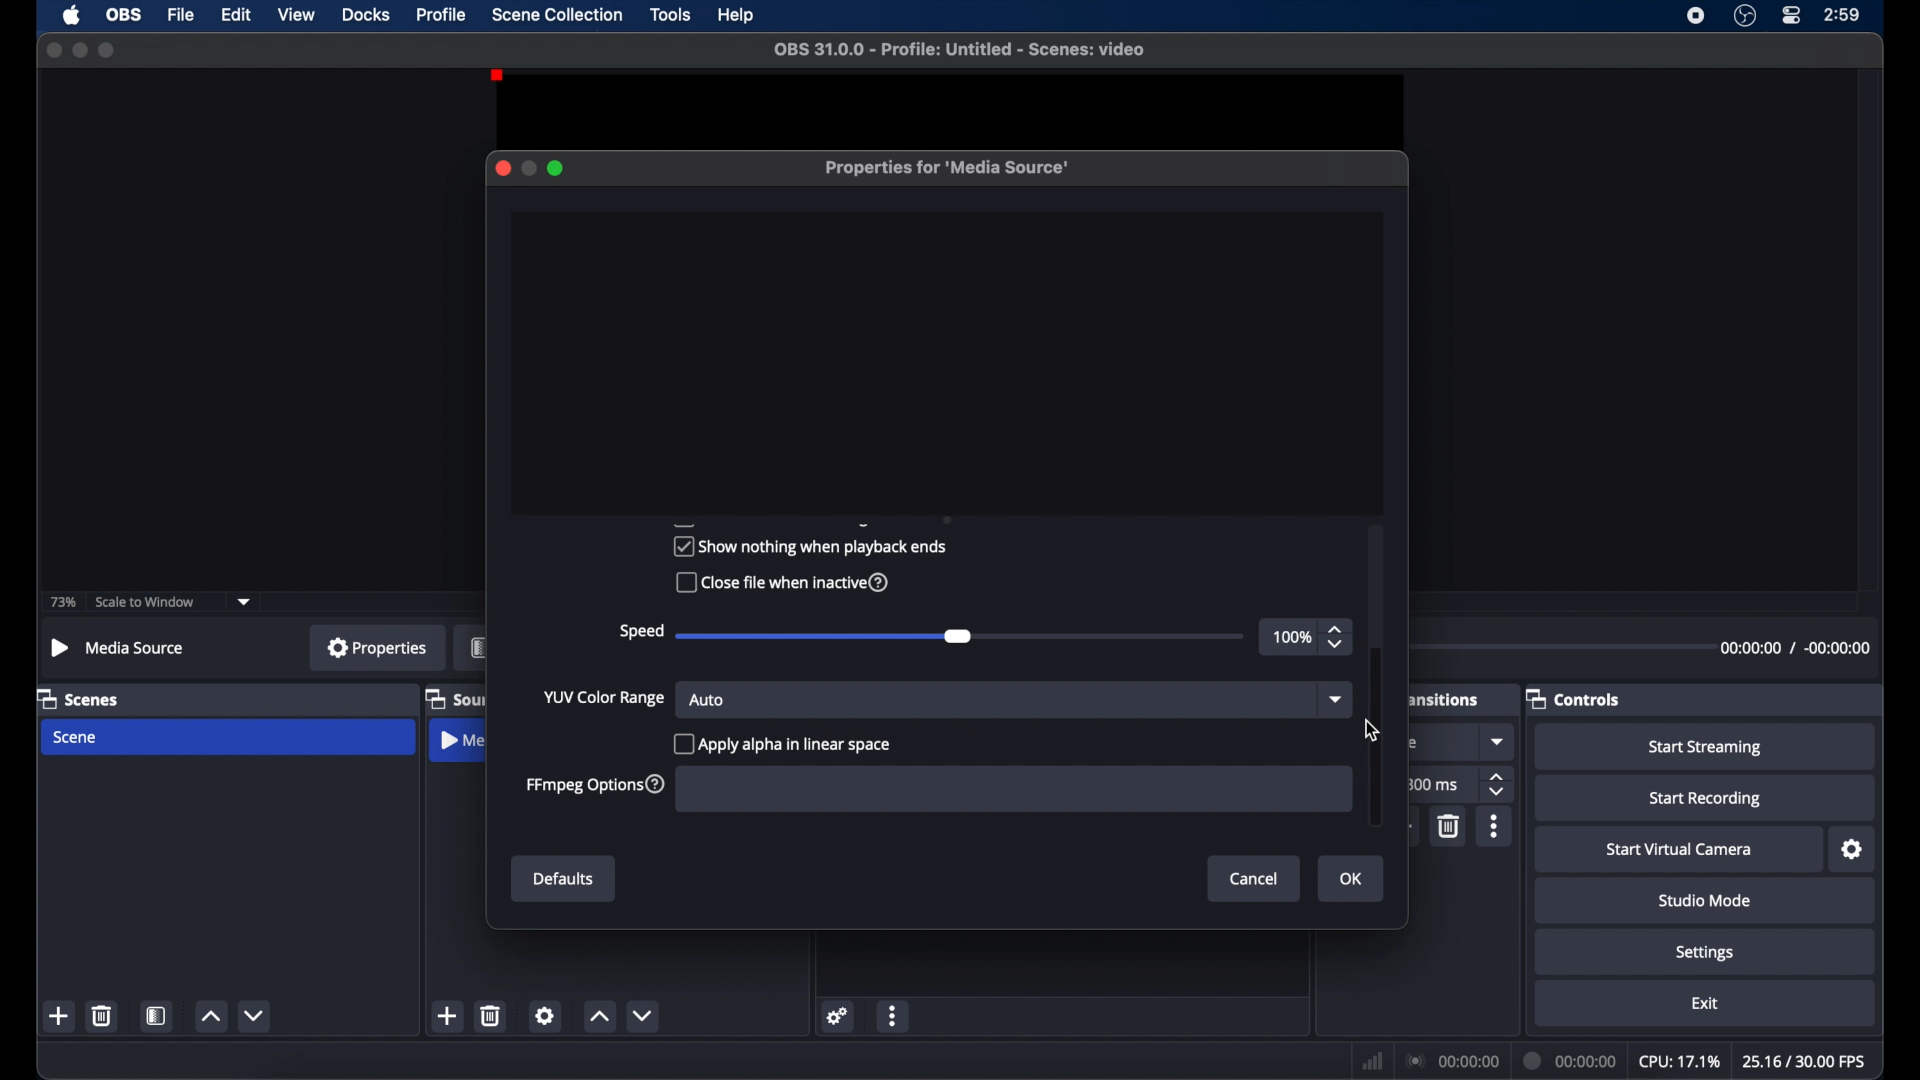 The image size is (1920, 1080). Describe the element at coordinates (596, 784) in the screenshot. I see `ffmpeg options` at that location.